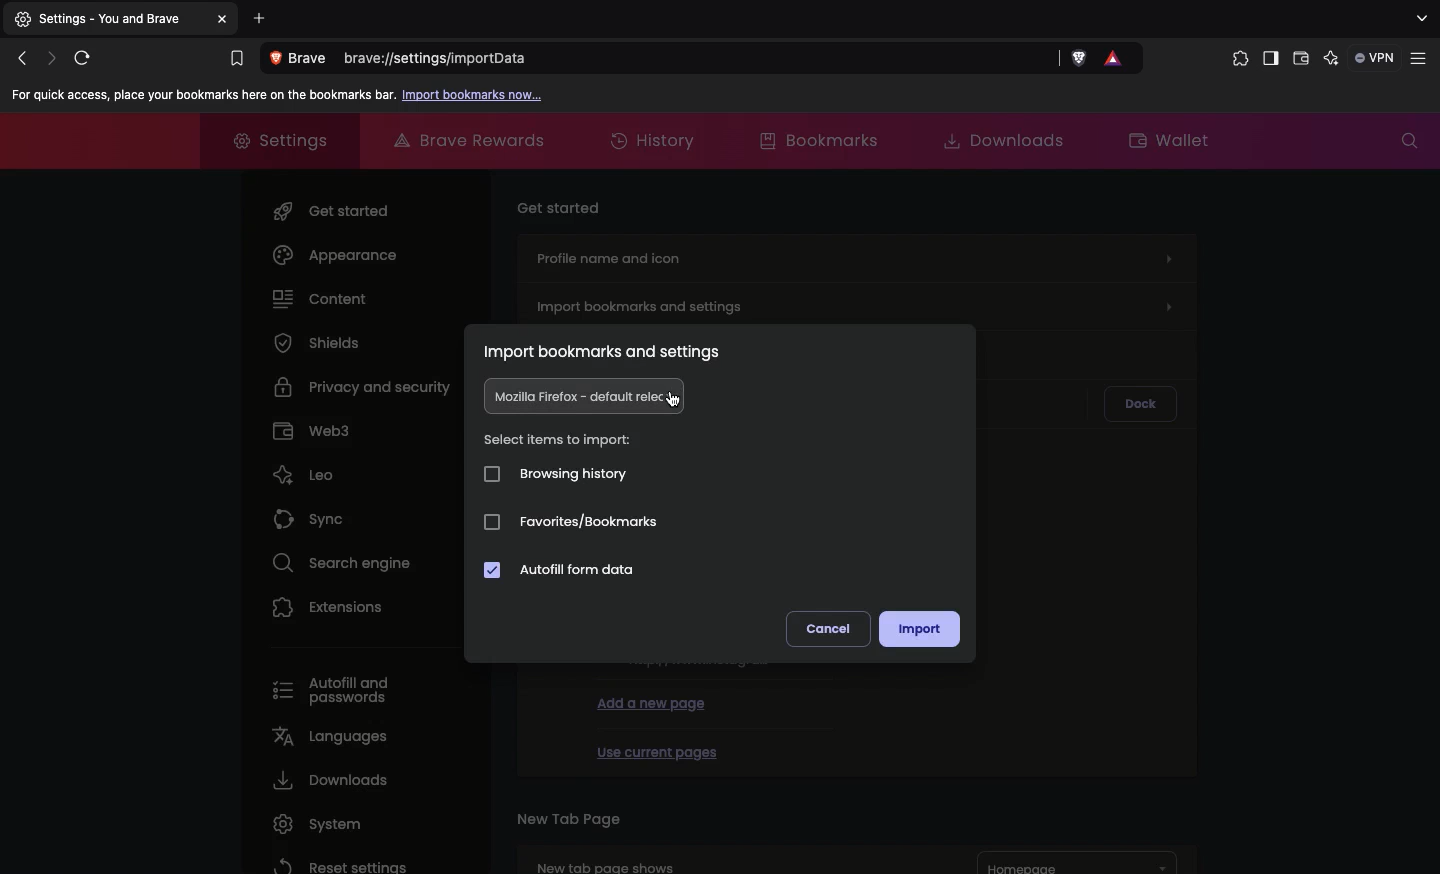 This screenshot has width=1440, height=874. I want to click on Sidebar, so click(1269, 60).